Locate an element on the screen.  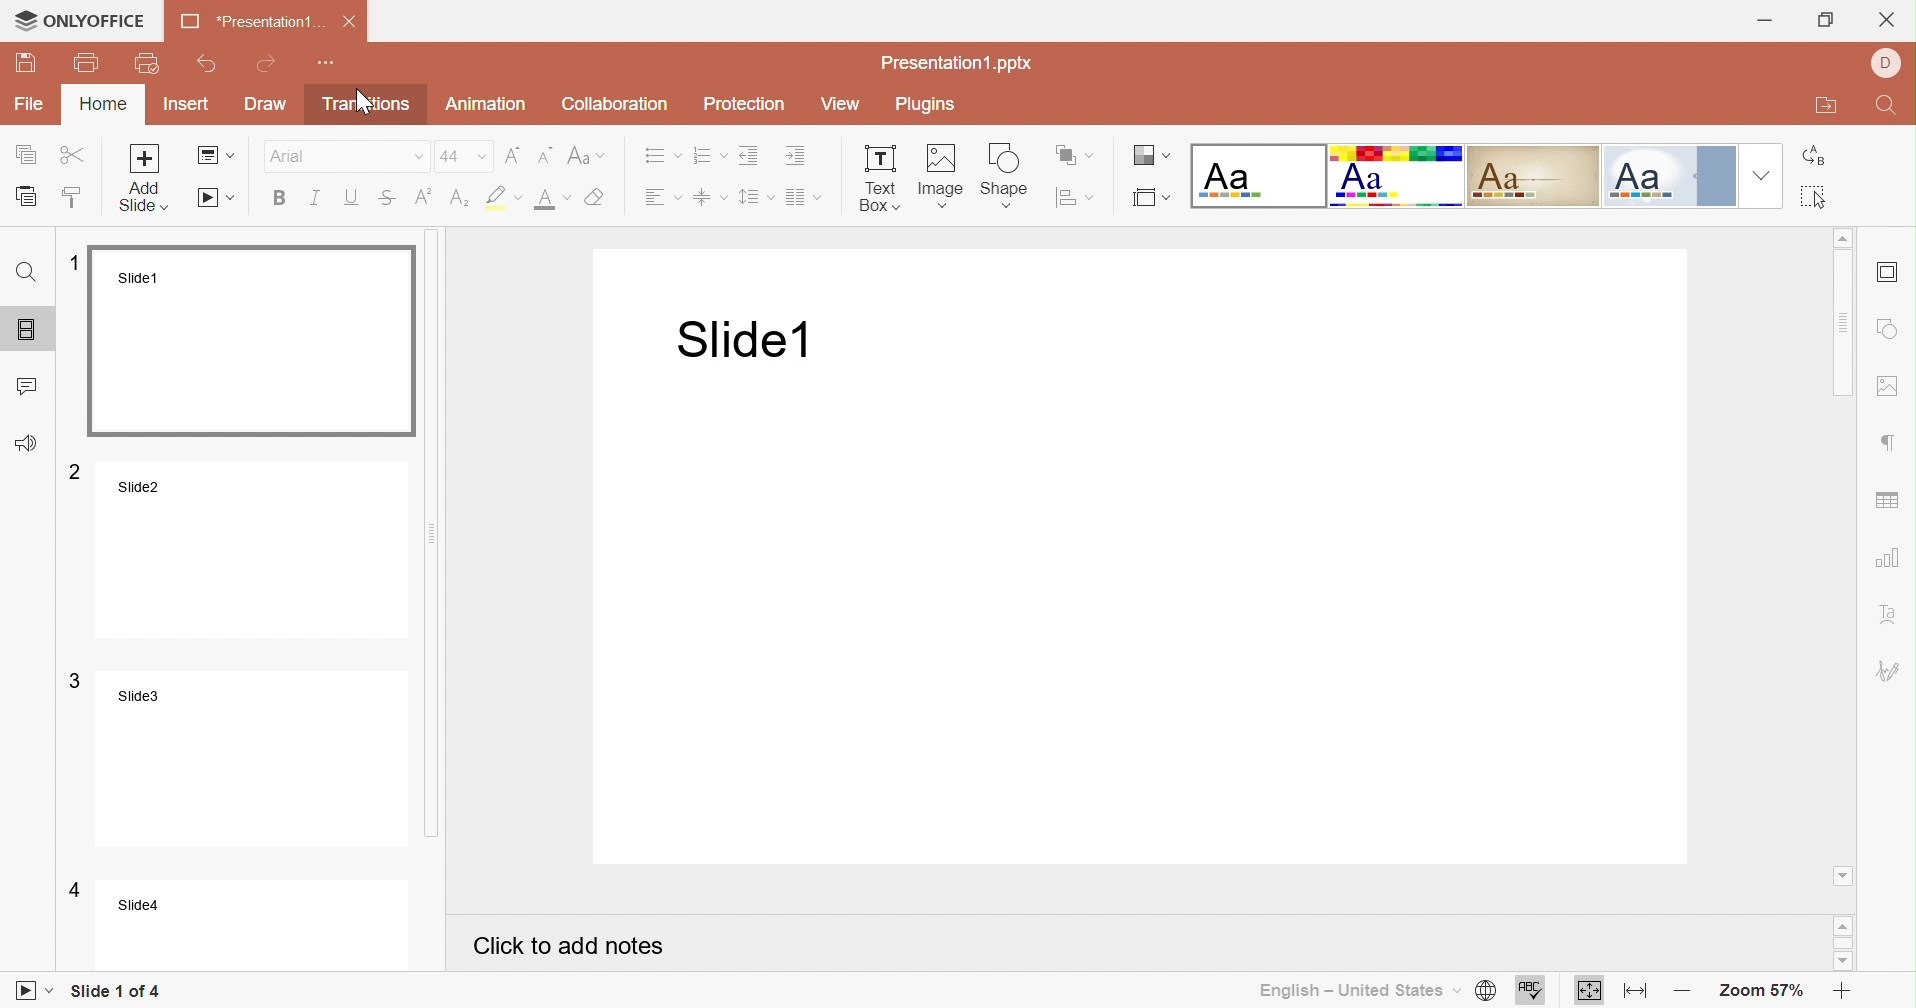
Horizontal align is located at coordinates (659, 200).